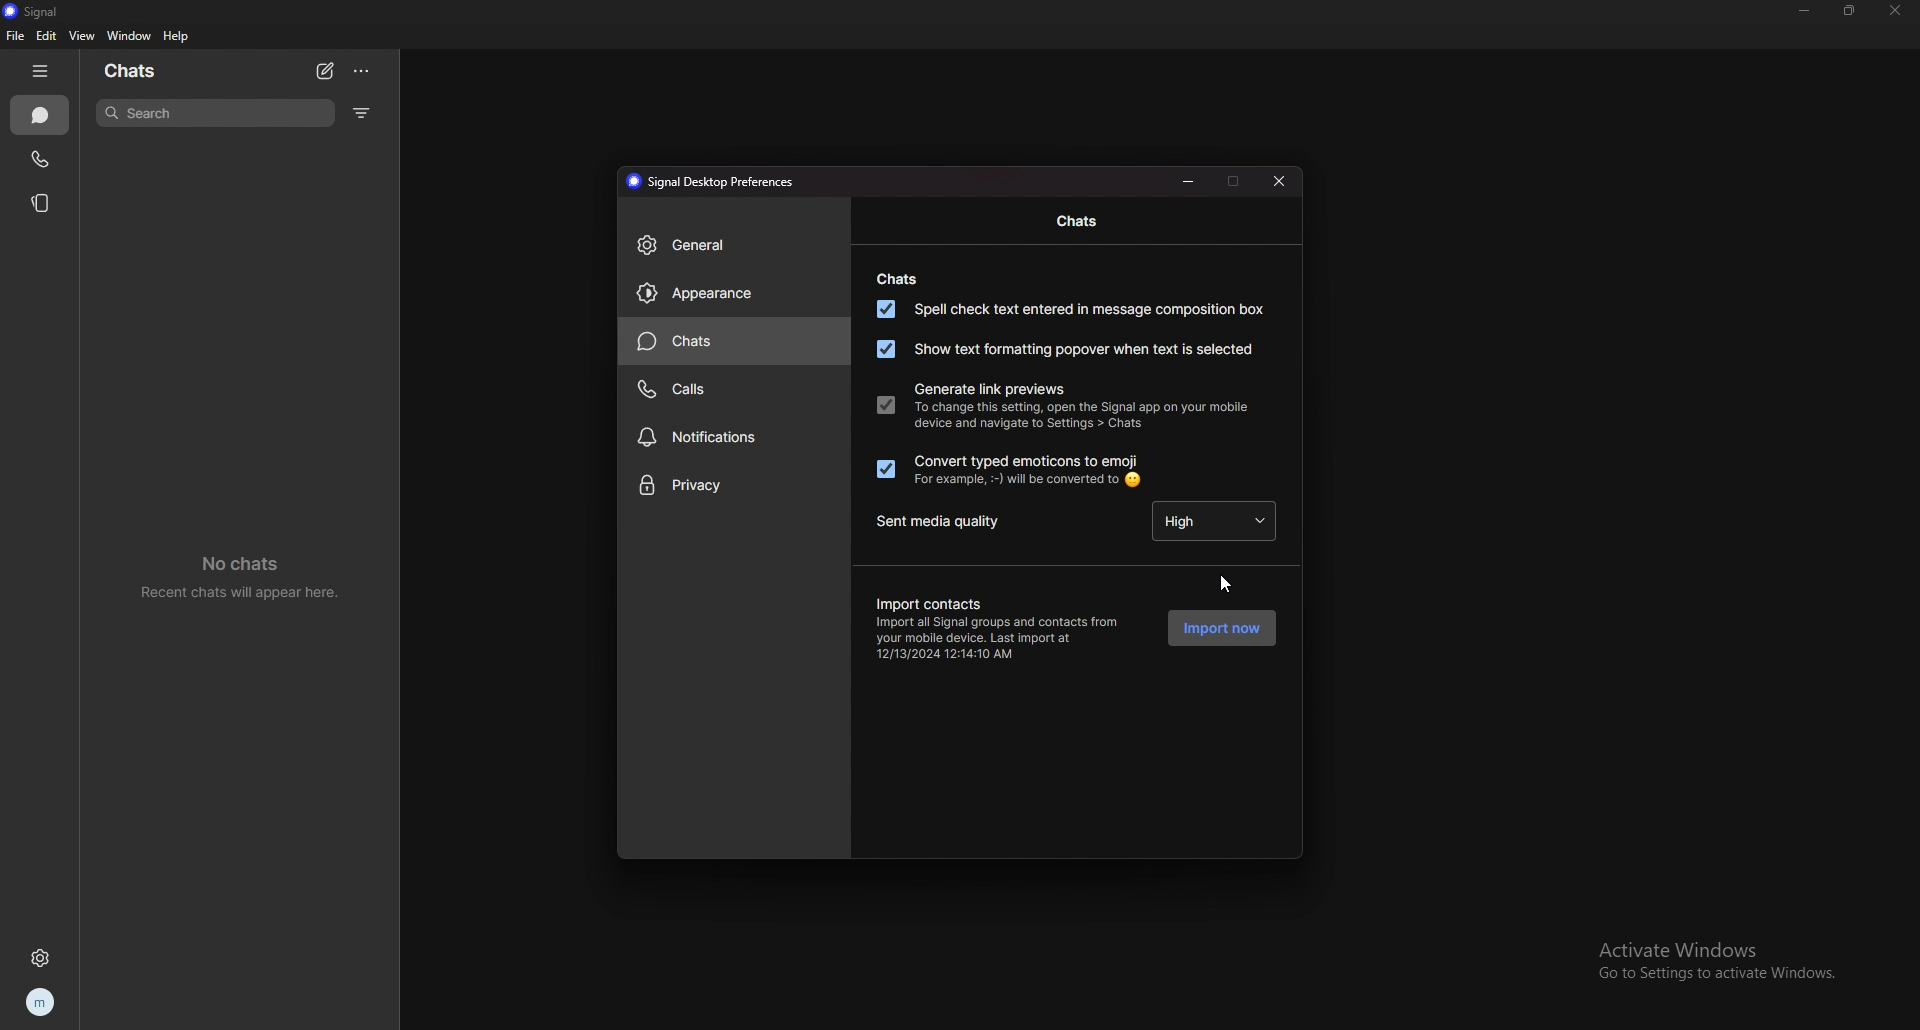 The height and width of the screenshot is (1030, 1920). Describe the element at coordinates (132, 70) in the screenshot. I see `chats` at that location.